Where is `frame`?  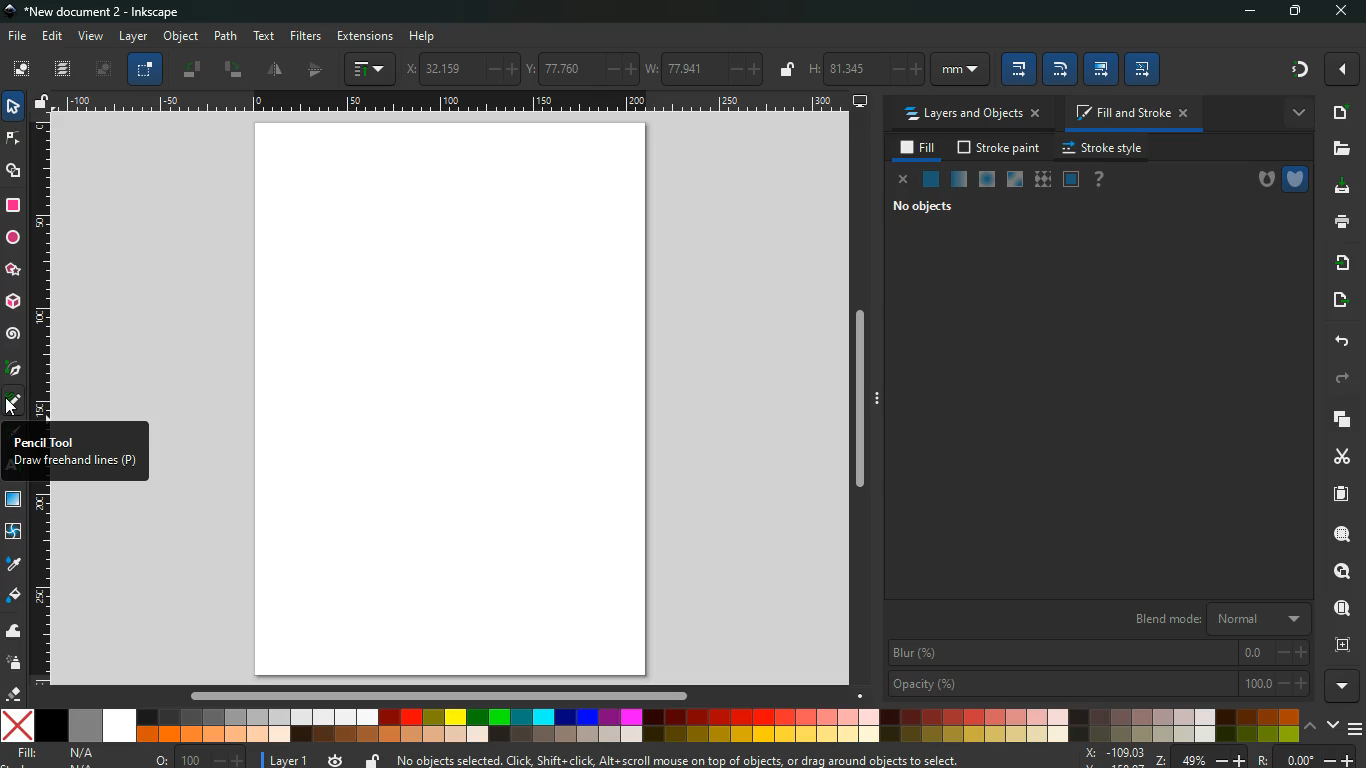
frame is located at coordinates (1071, 179).